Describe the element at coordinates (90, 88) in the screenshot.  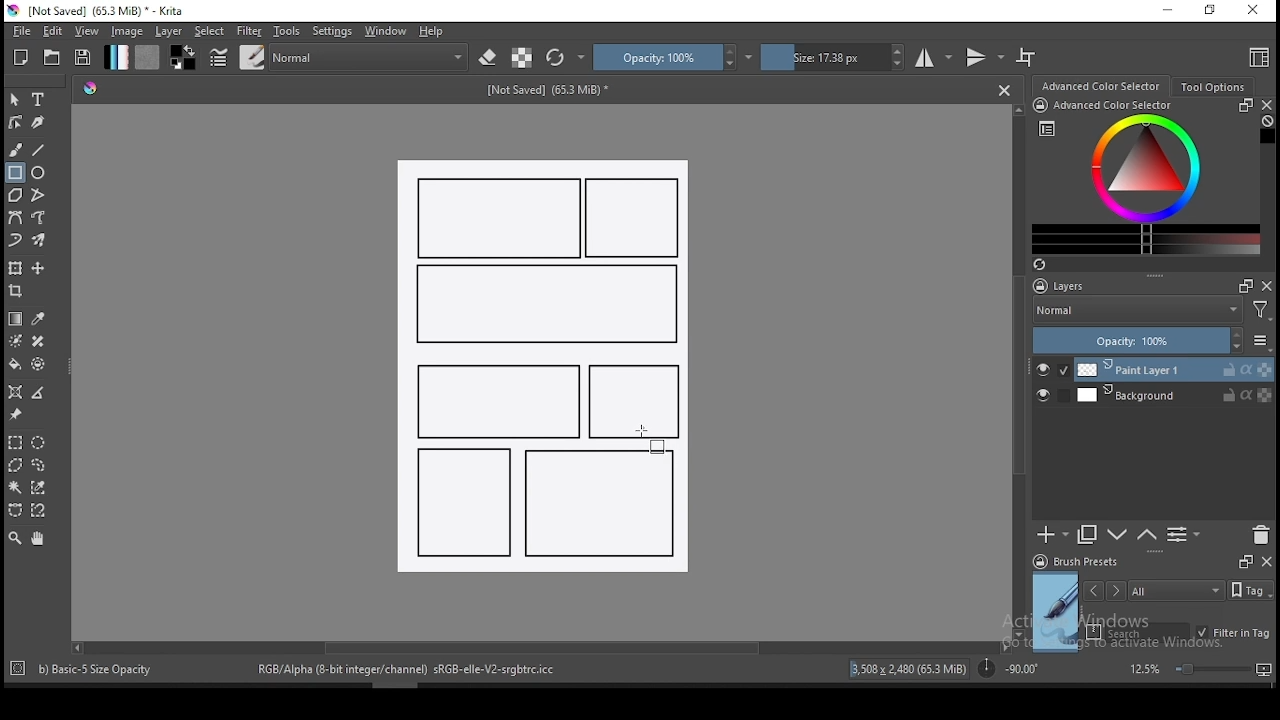
I see `Hue` at that location.